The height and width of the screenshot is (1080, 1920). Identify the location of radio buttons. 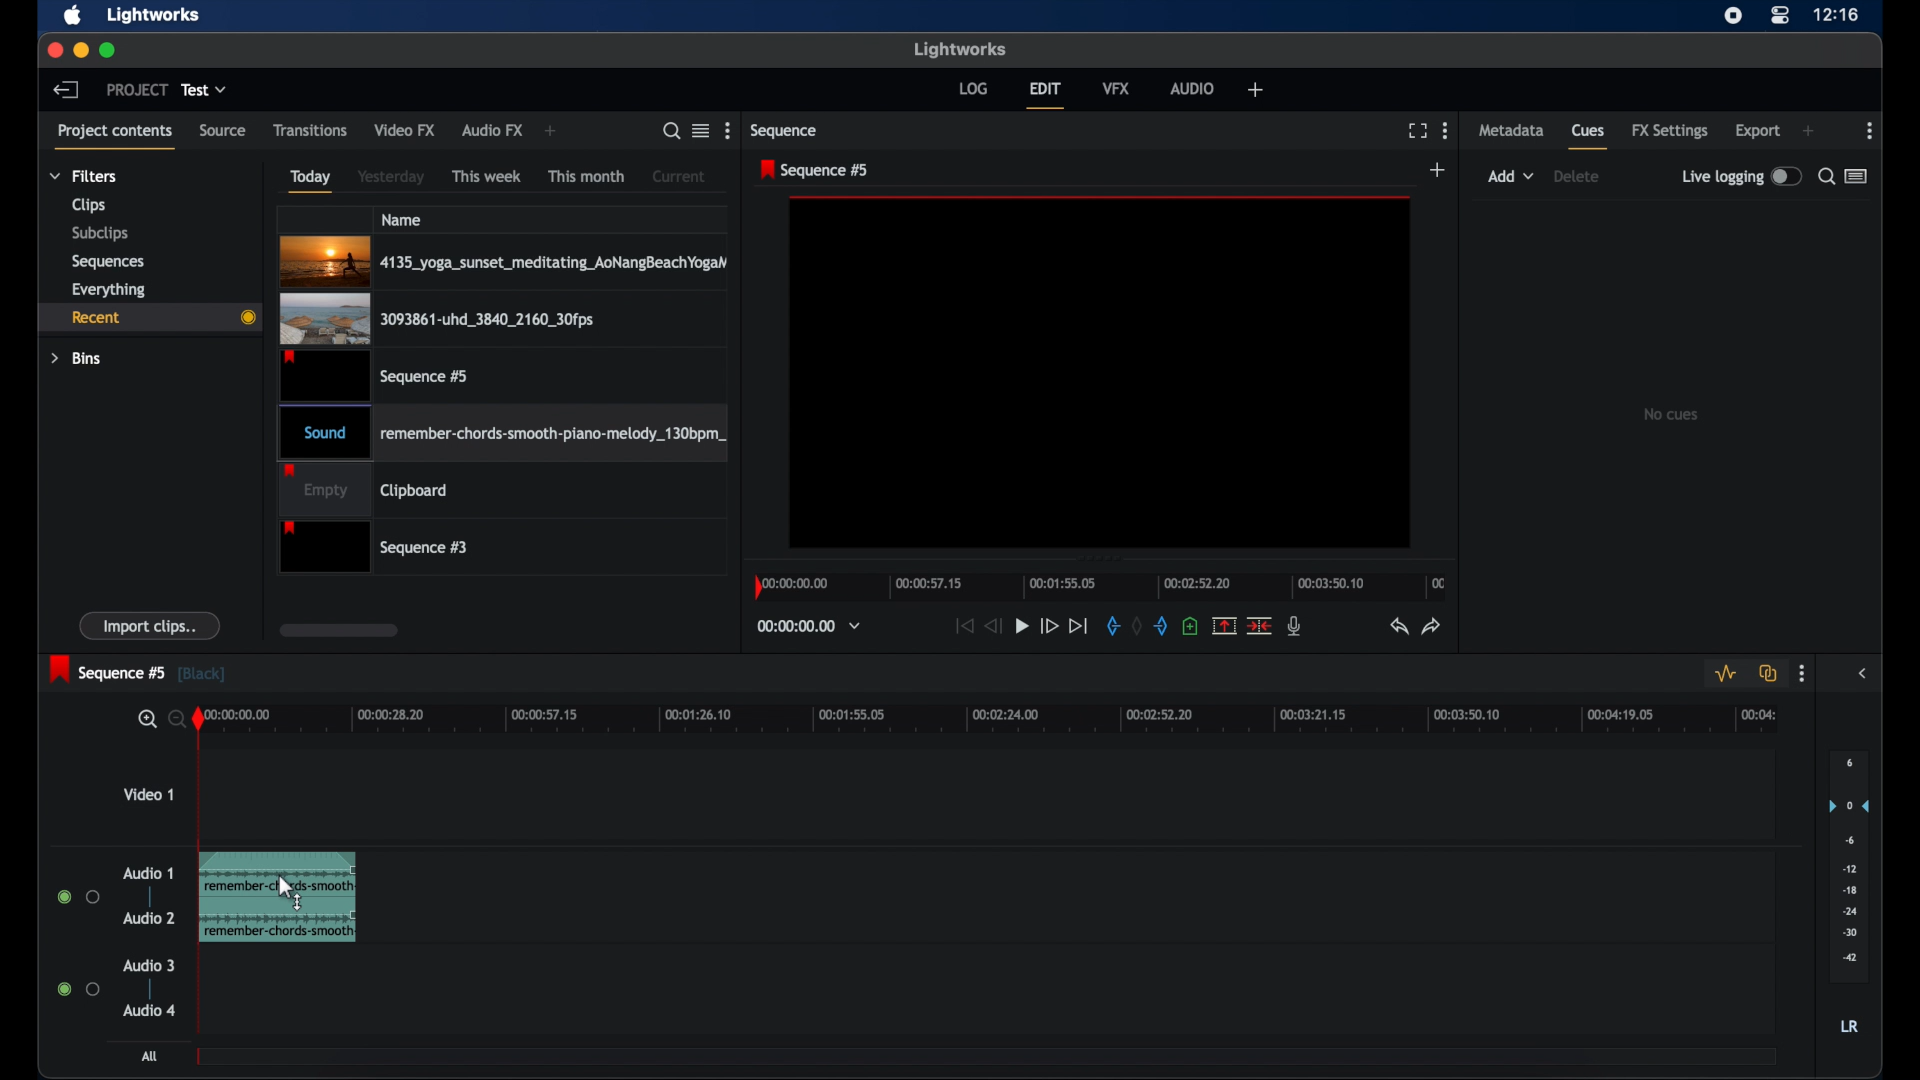
(79, 897).